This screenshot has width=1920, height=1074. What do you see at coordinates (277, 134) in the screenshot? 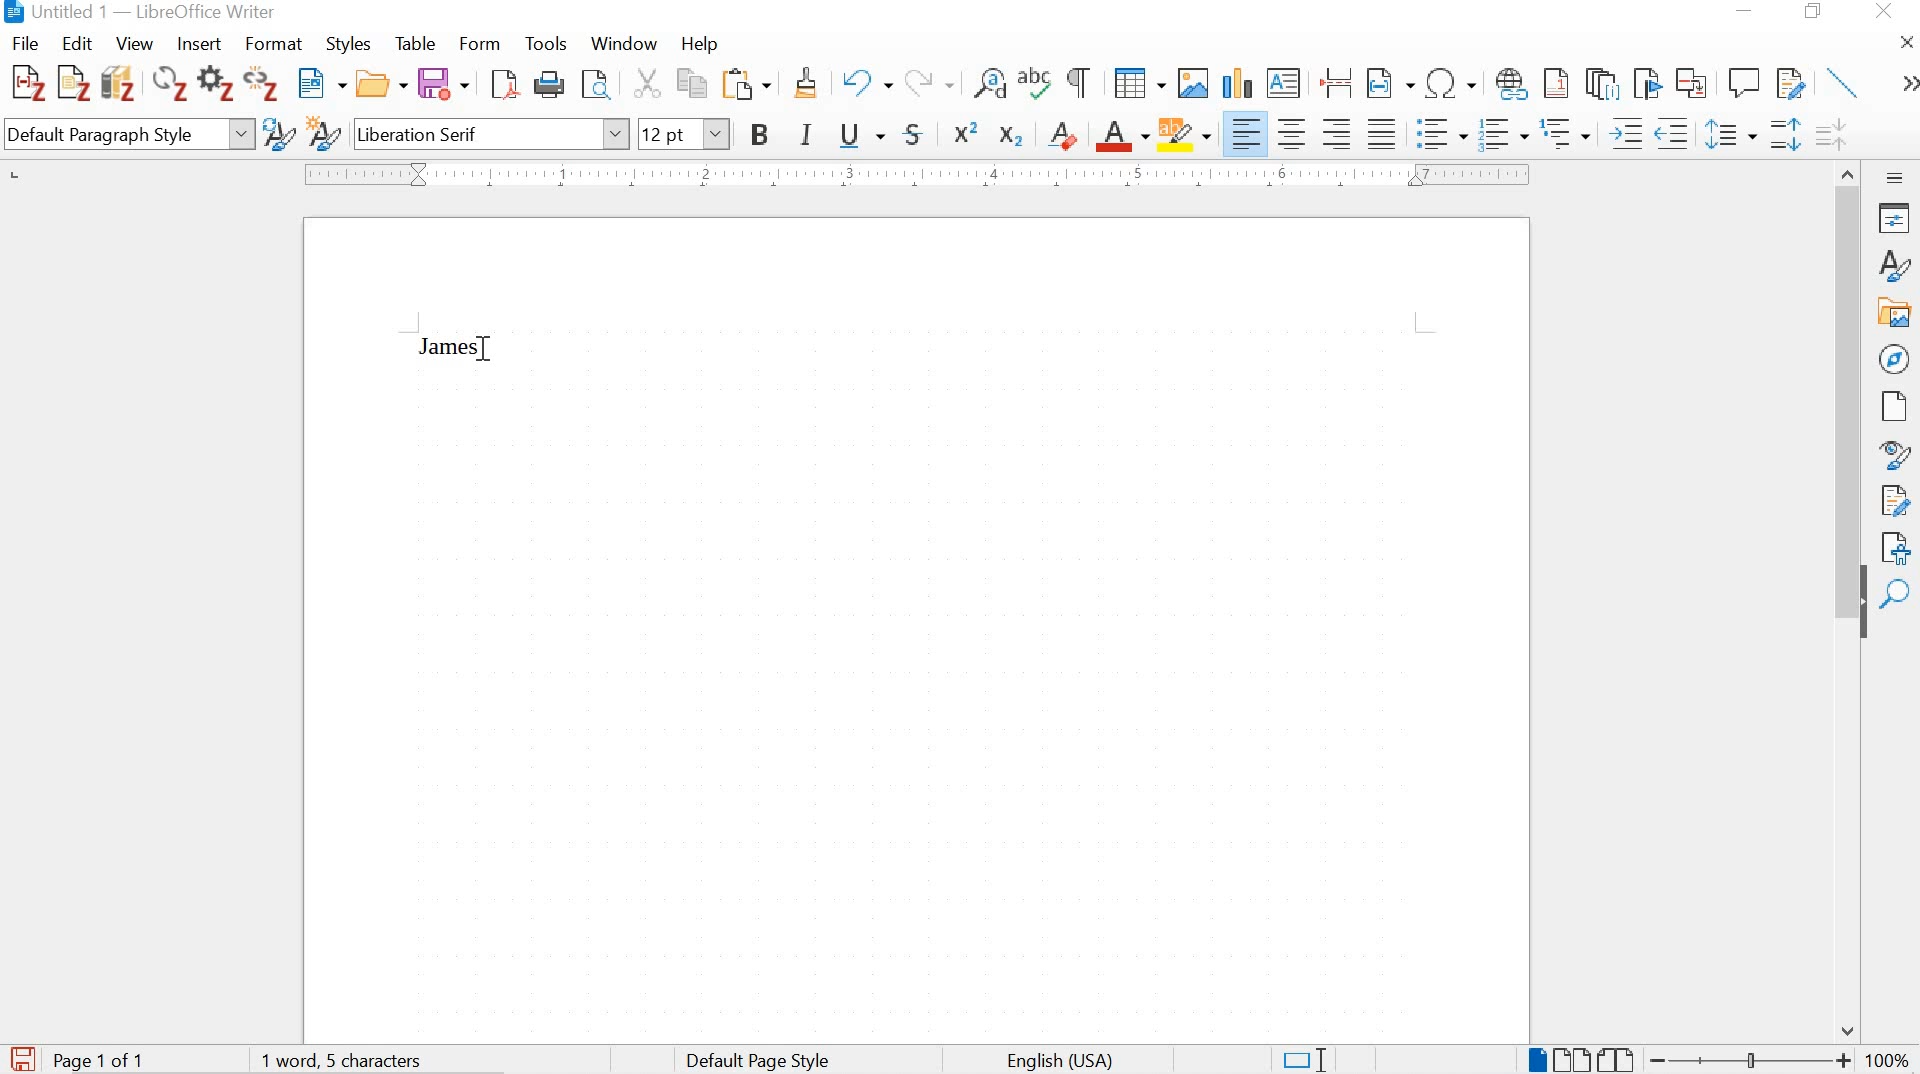
I see `updated selected style` at bounding box center [277, 134].